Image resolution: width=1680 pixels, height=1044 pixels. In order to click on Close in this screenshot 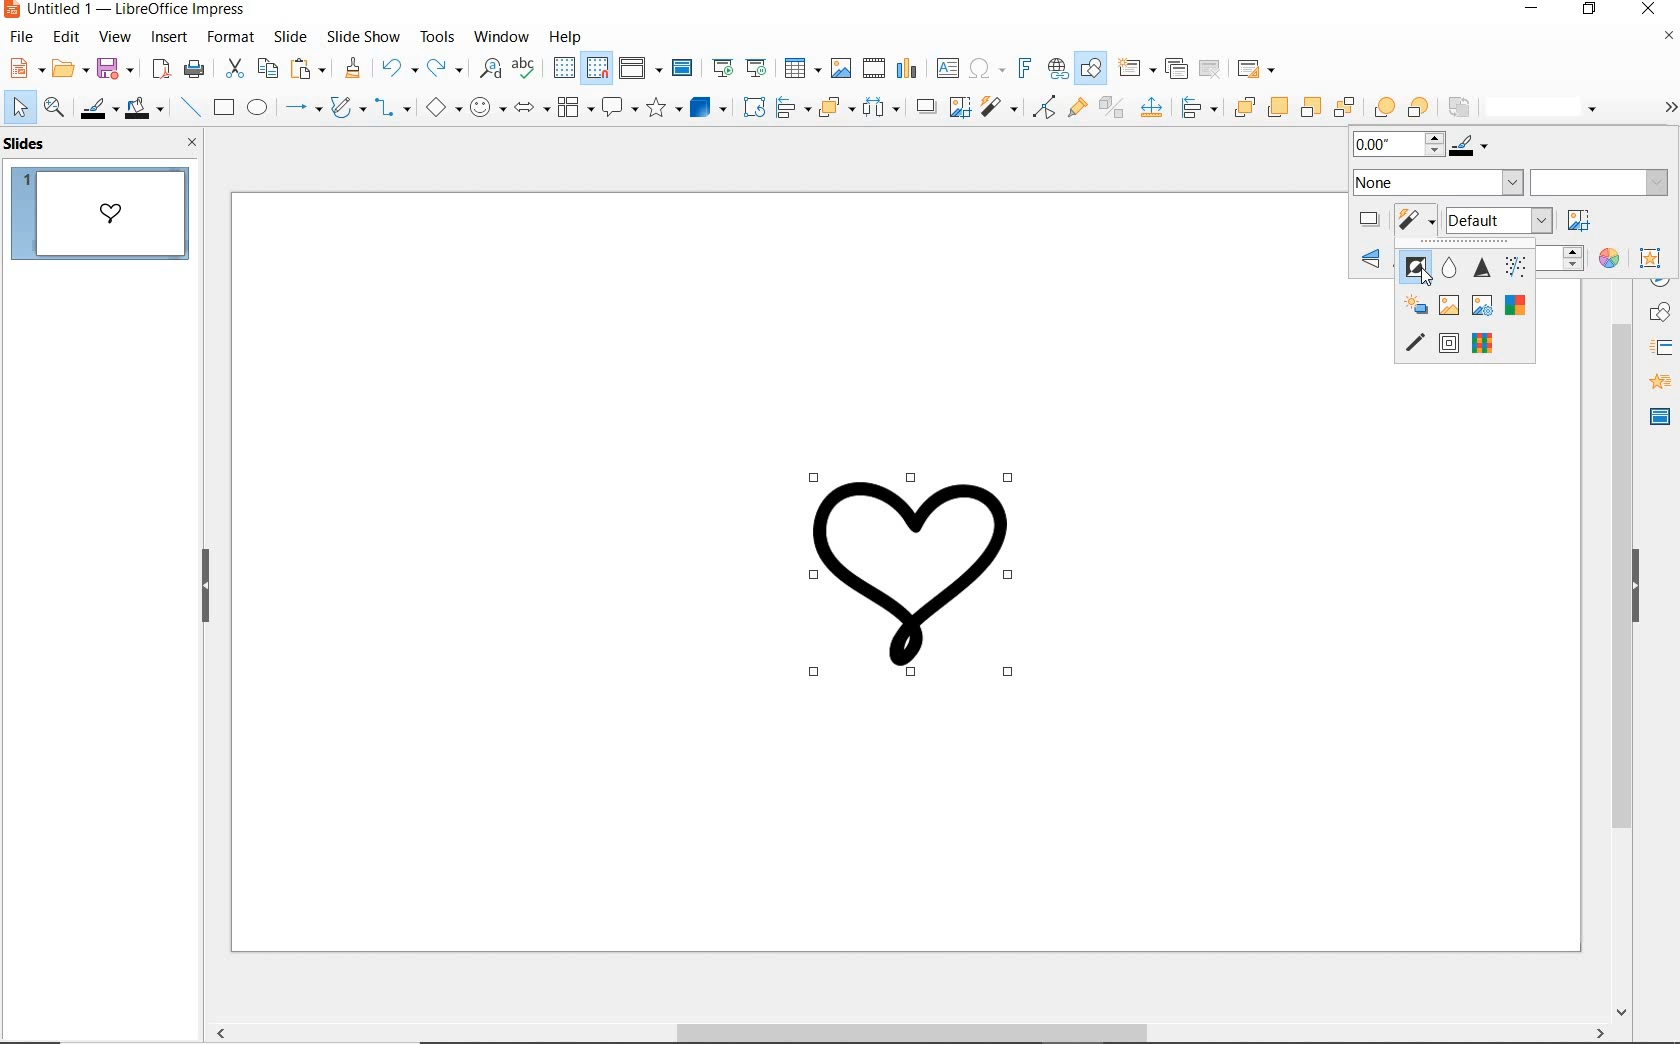, I will do `click(1668, 36)`.